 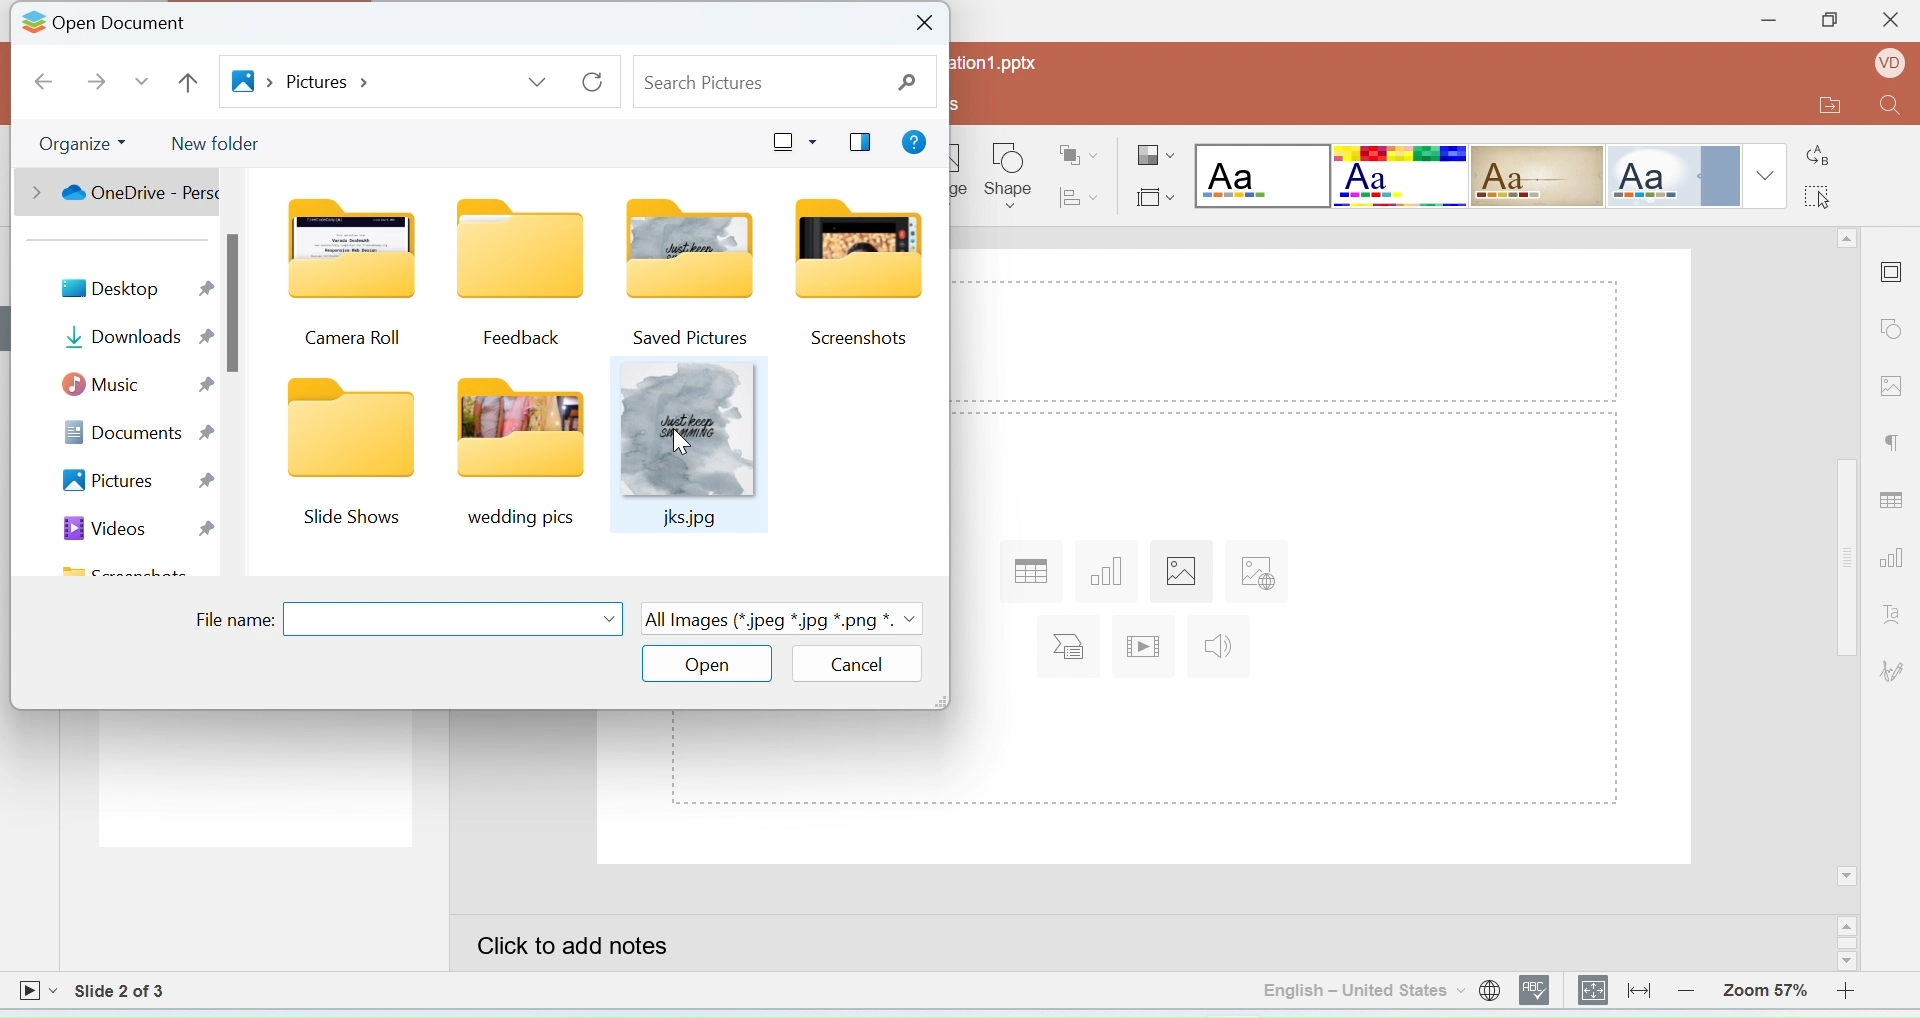 I want to click on Arrange shape, so click(x=1081, y=148).